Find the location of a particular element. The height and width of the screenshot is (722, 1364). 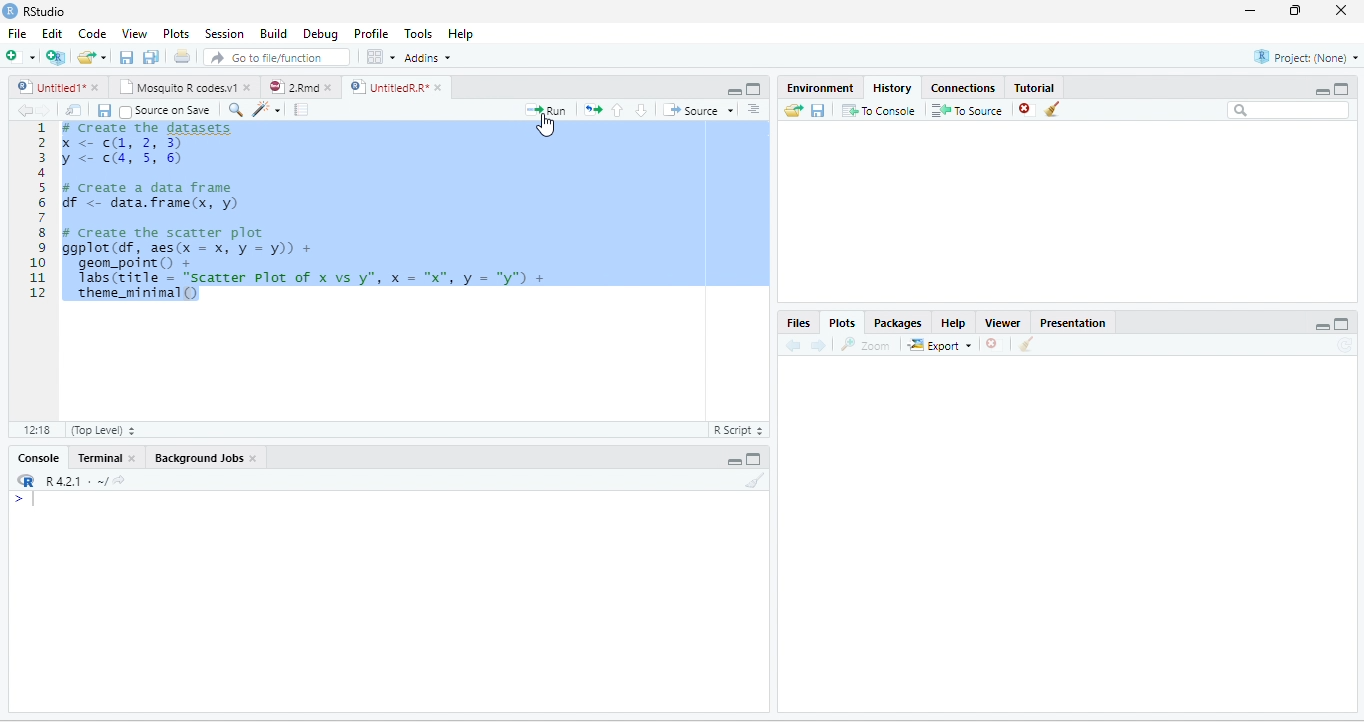

Help is located at coordinates (462, 33).